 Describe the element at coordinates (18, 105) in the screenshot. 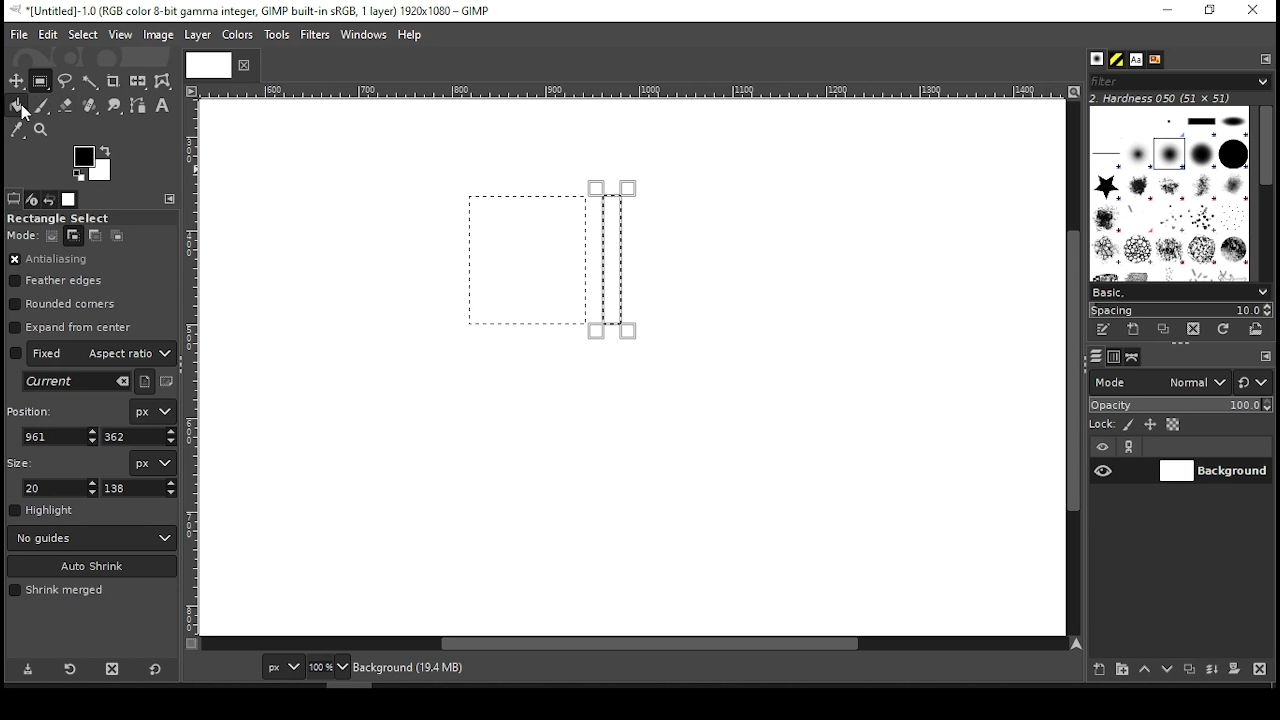

I see `paint bucket tool` at that location.